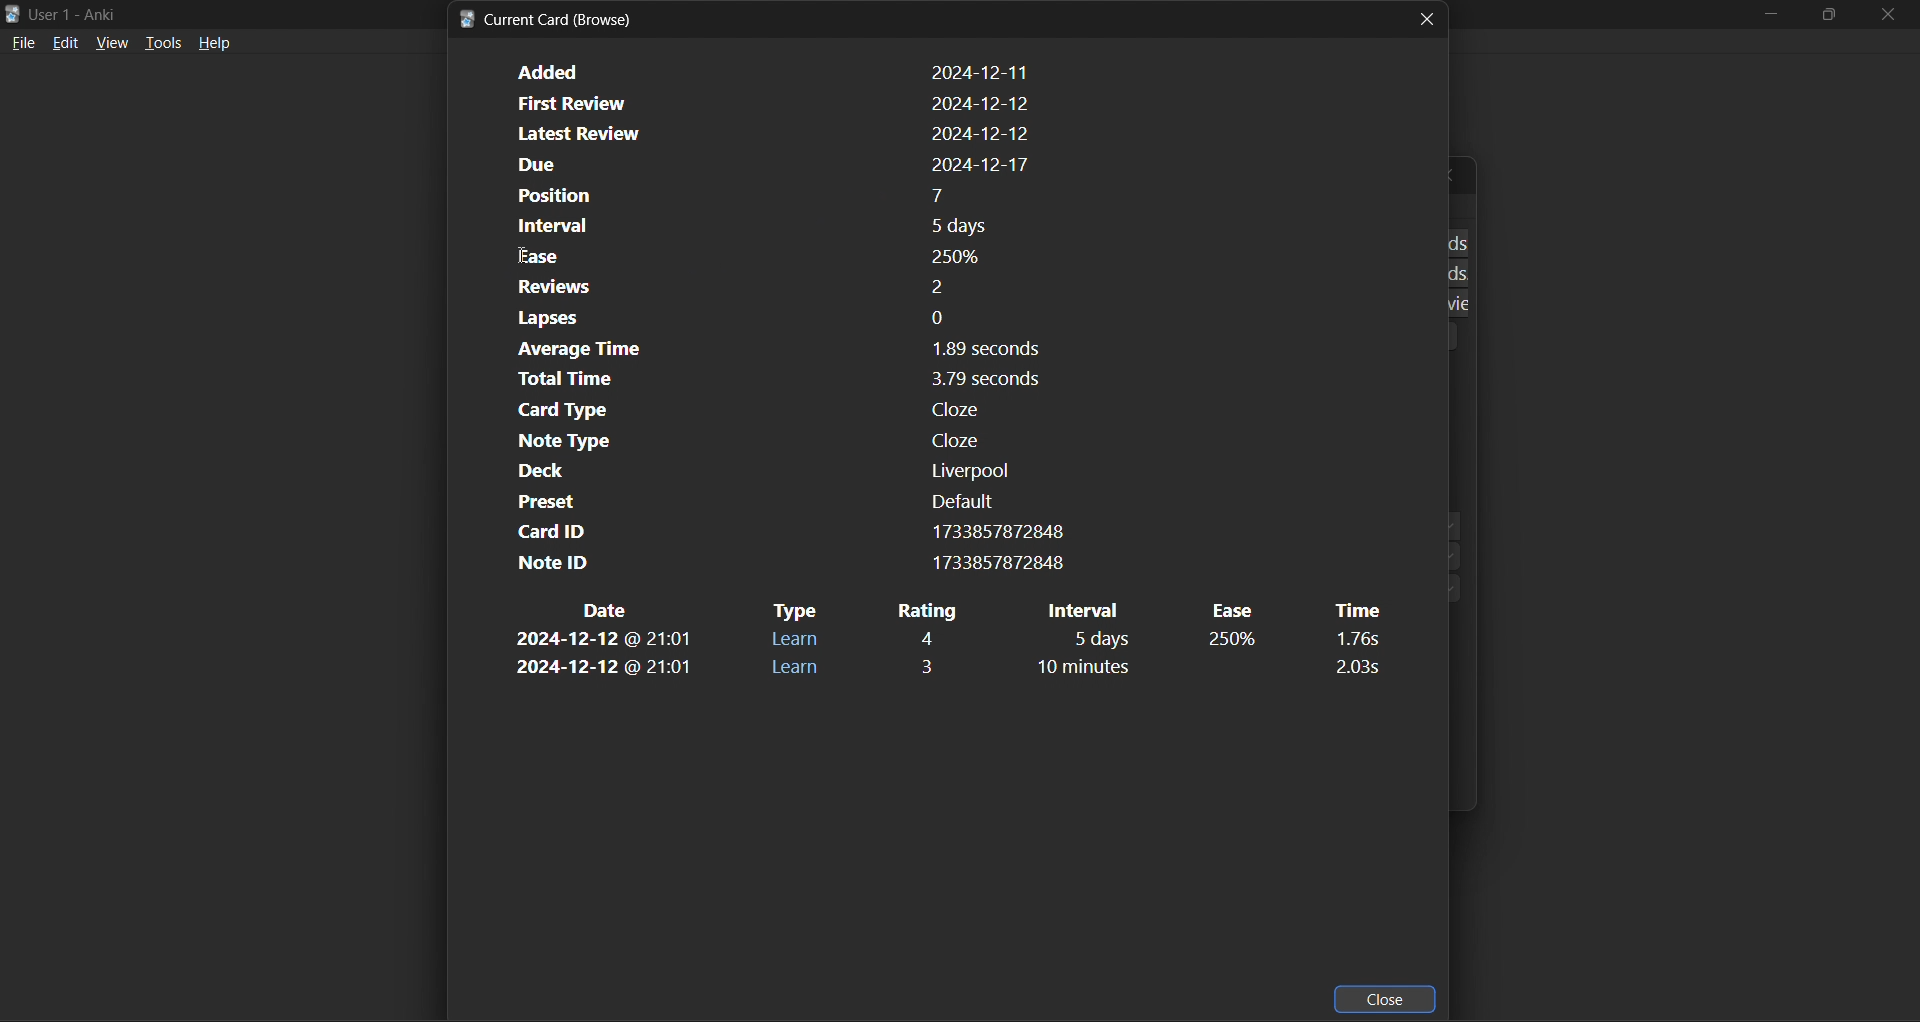  I want to click on ease, so click(1233, 641).